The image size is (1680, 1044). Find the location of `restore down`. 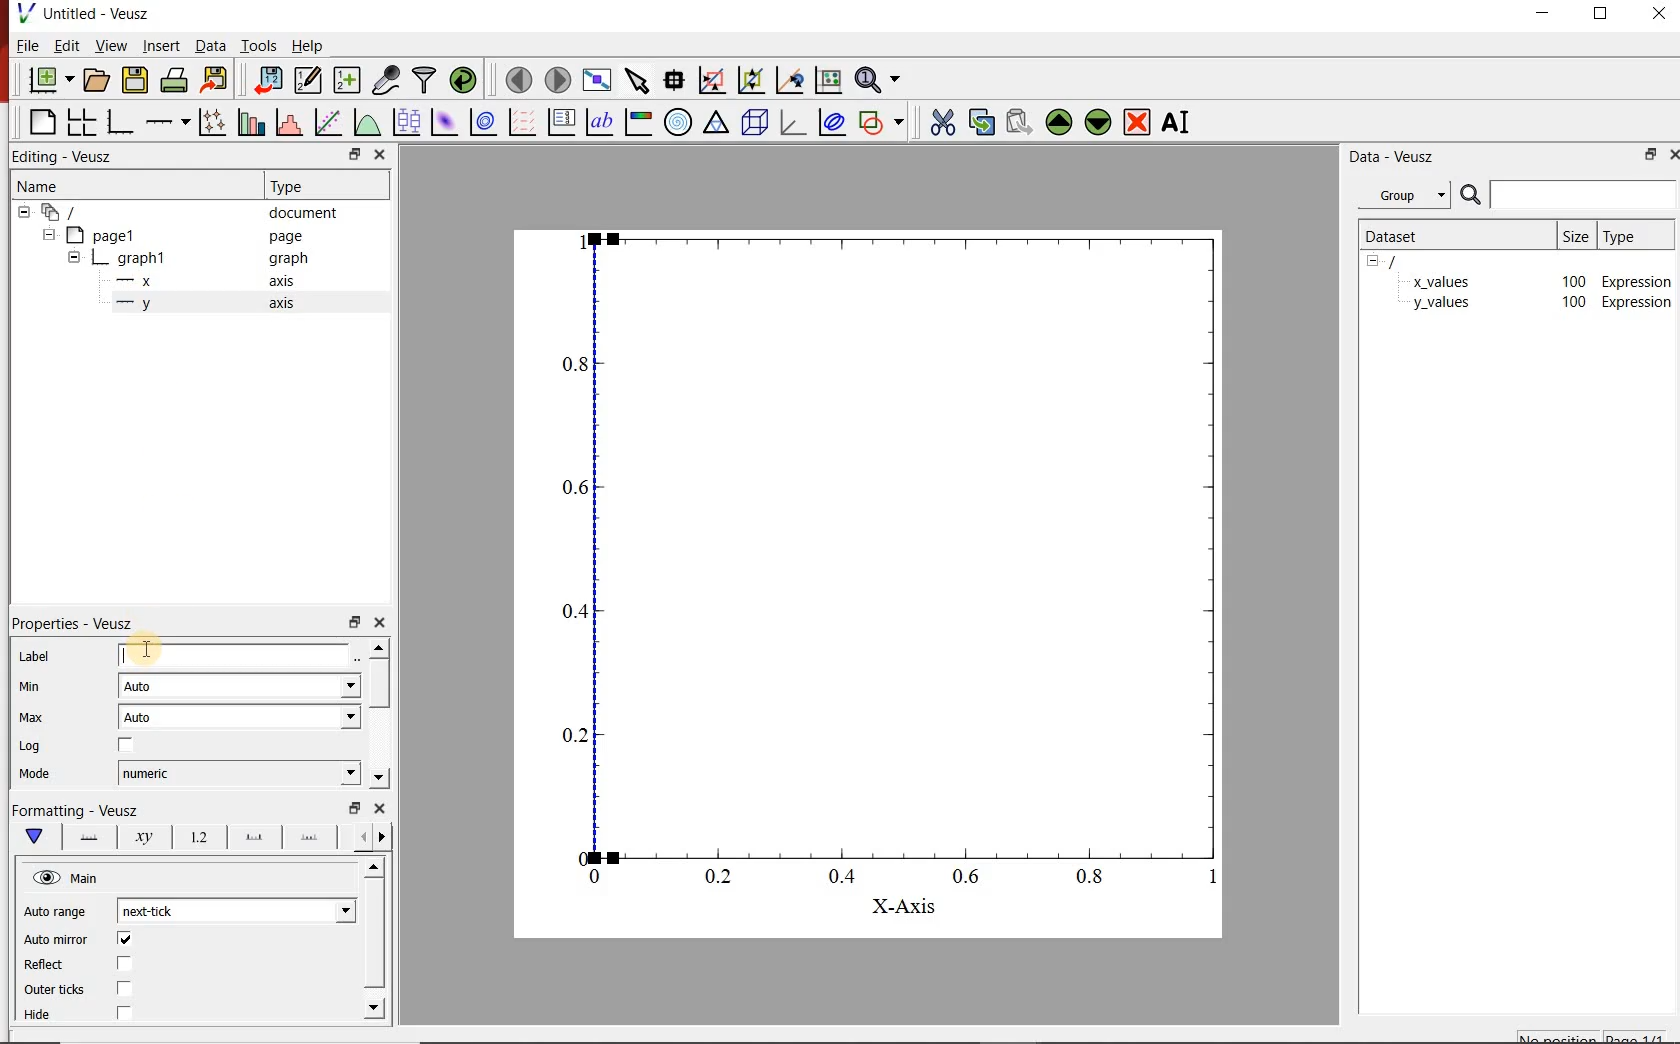

restore down is located at coordinates (355, 620).